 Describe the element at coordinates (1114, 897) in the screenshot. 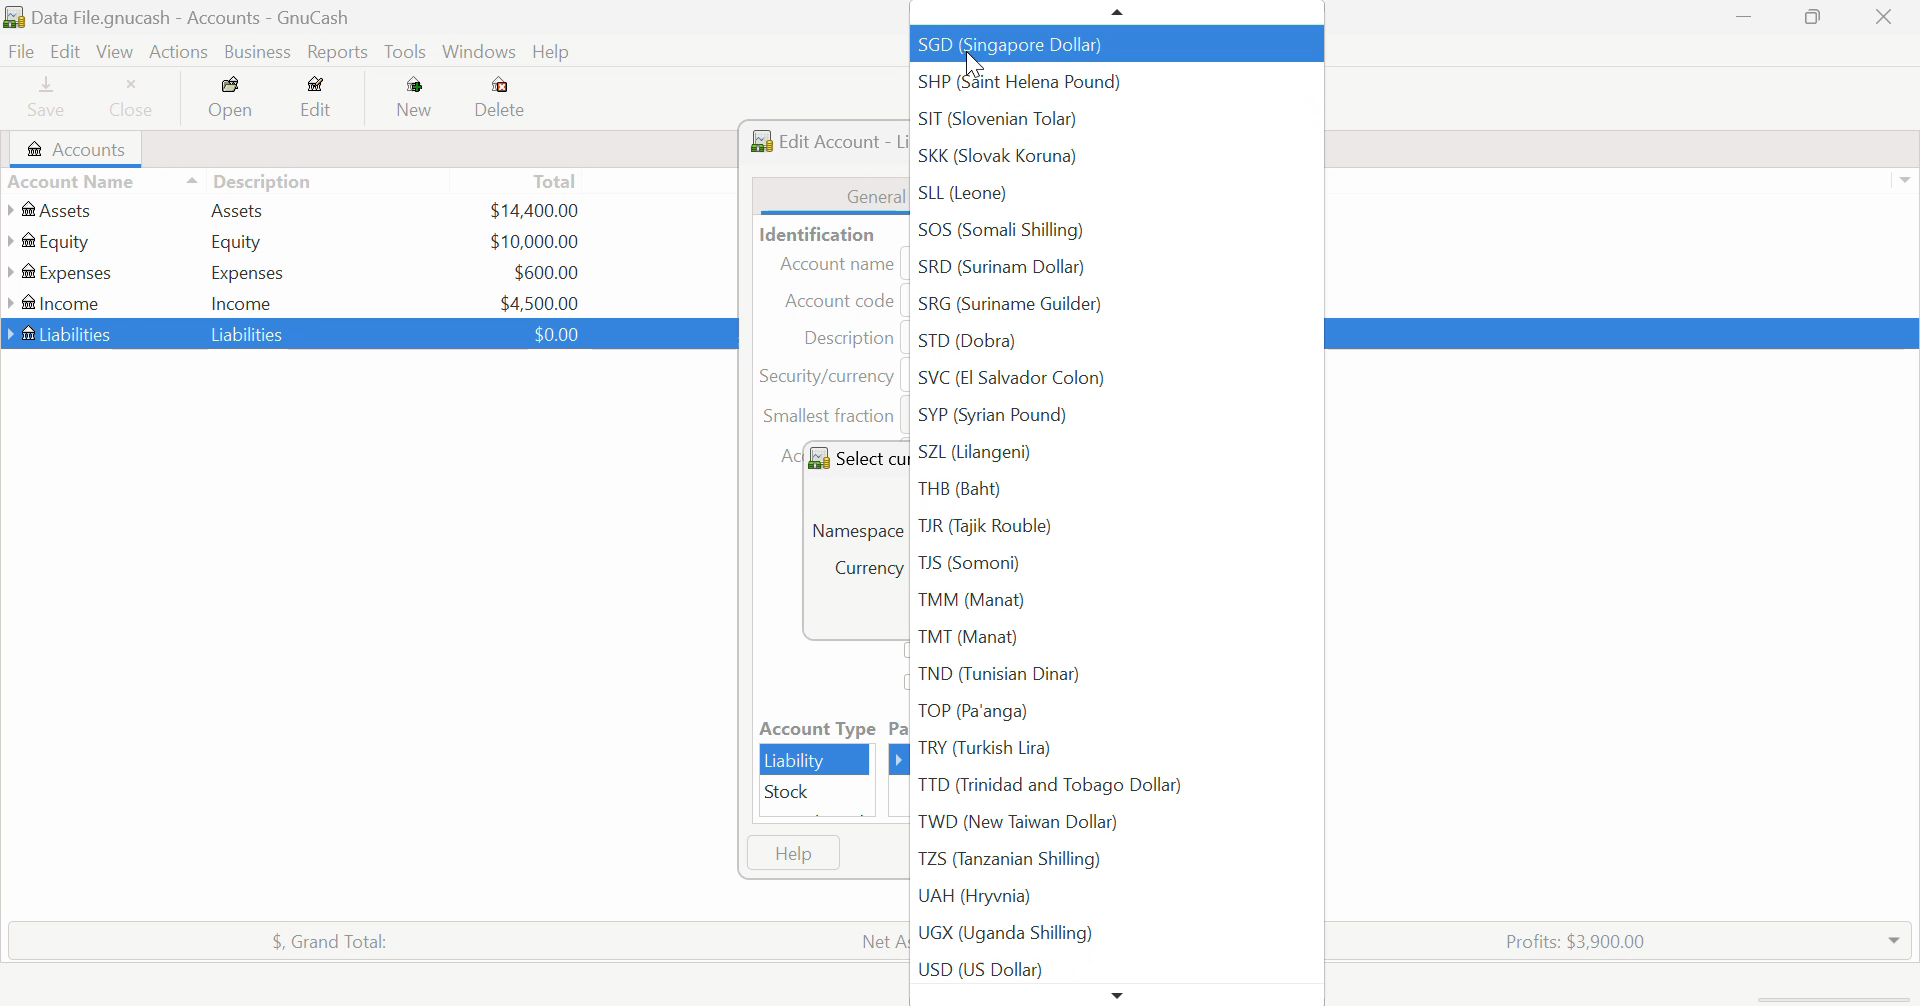

I see `UAH` at that location.